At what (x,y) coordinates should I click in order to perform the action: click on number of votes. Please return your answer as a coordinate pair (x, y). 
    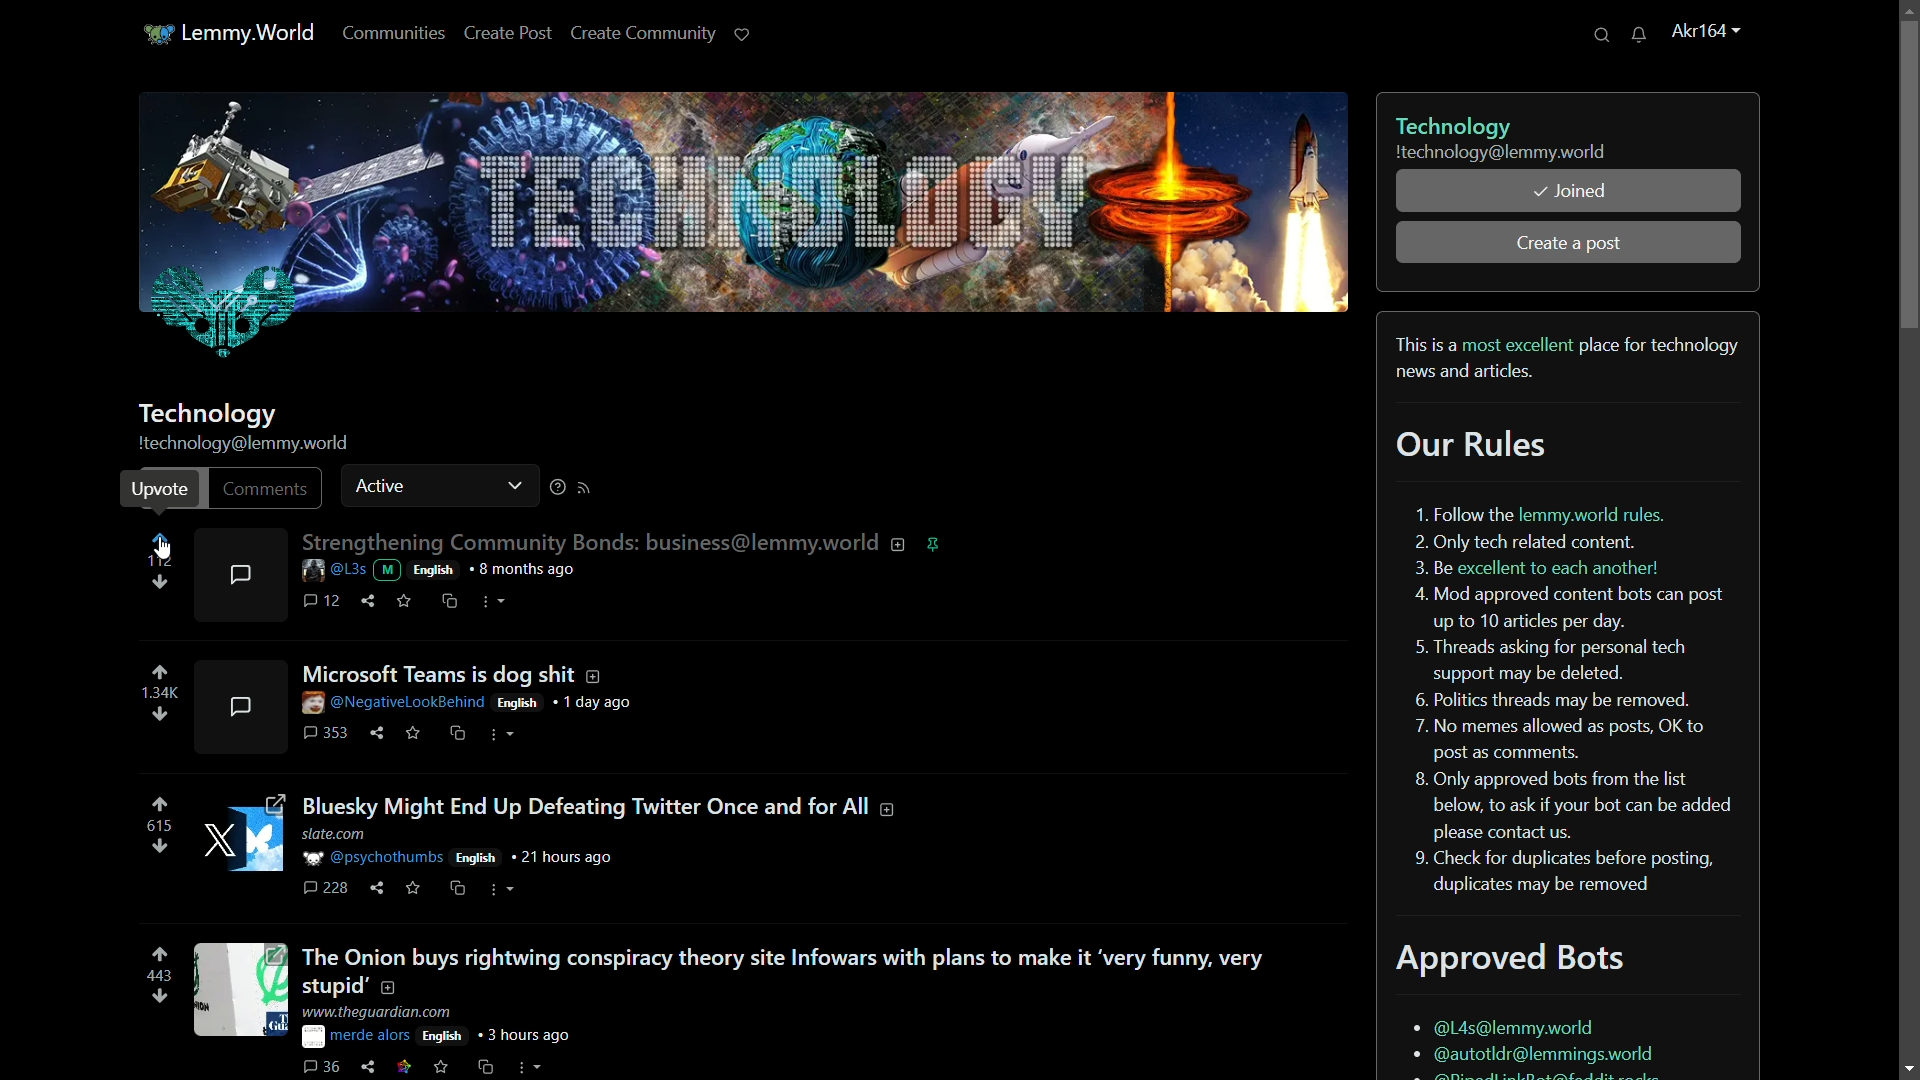
    Looking at the image, I should click on (160, 975).